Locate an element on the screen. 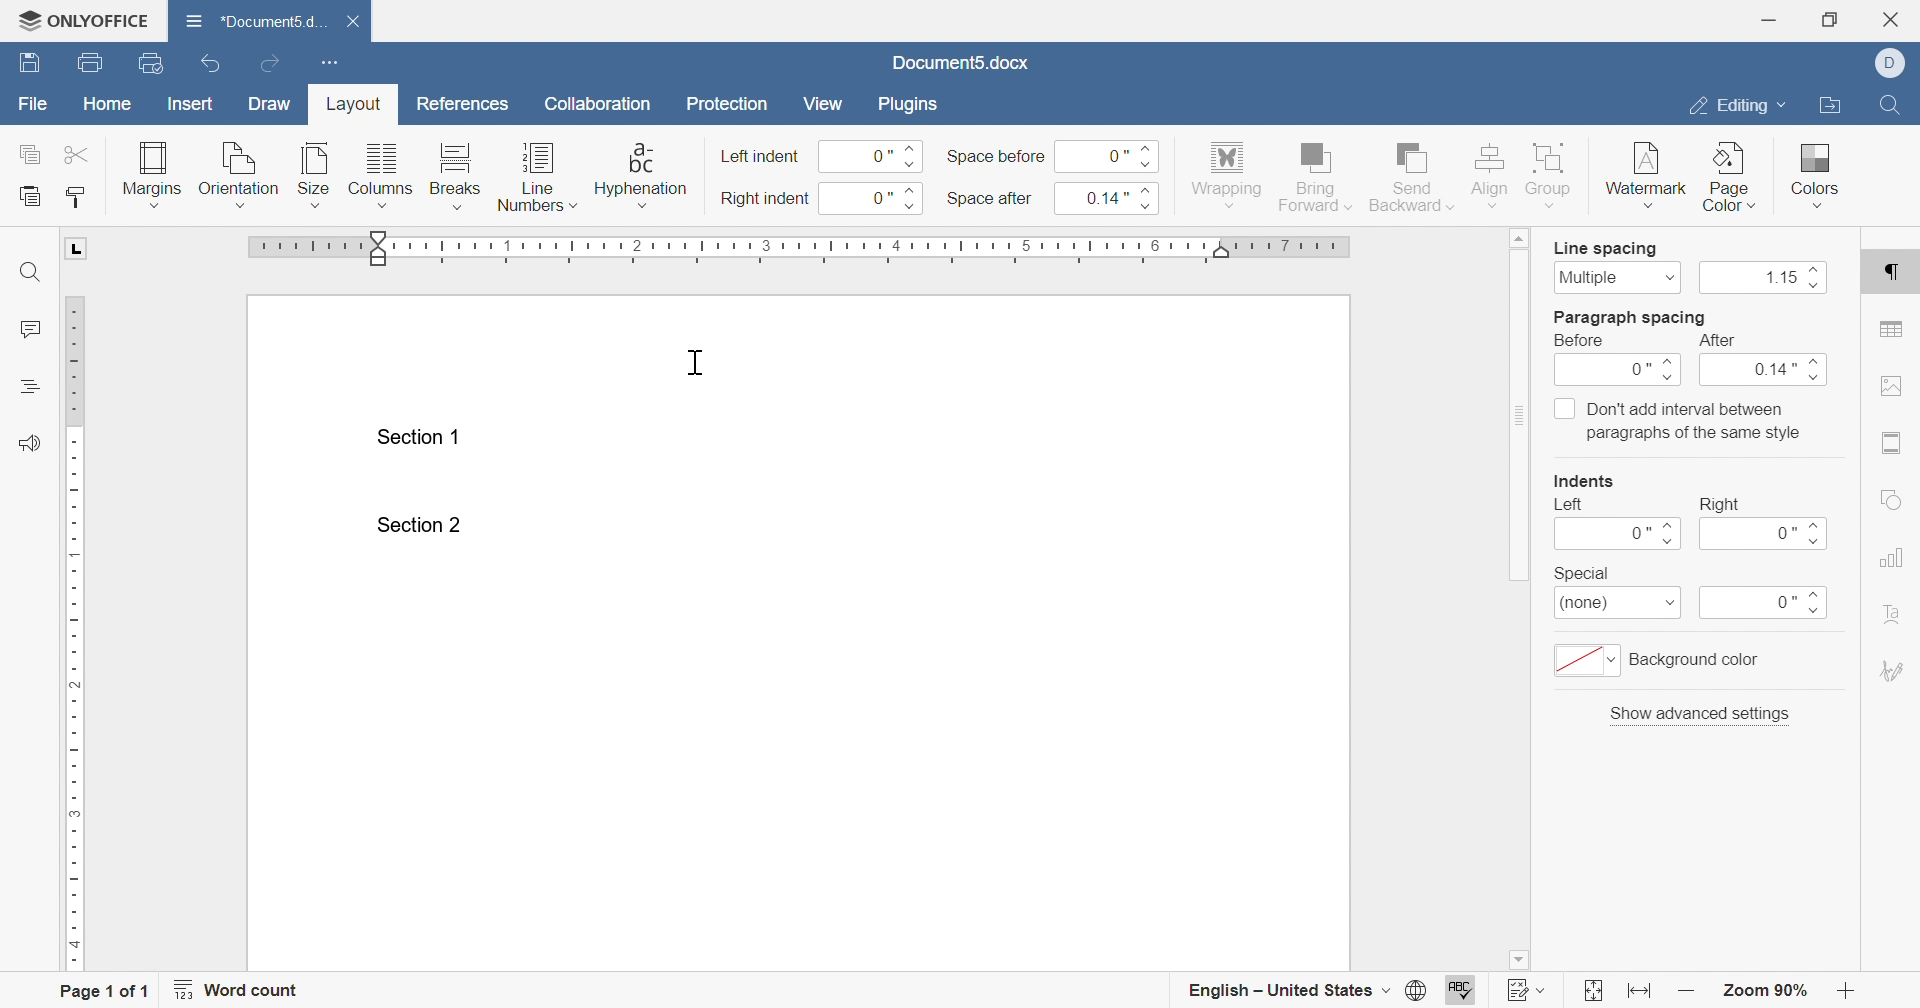 This screenshot has height=1008, width=1920. shape settings is located at coordinates (1890, 499).